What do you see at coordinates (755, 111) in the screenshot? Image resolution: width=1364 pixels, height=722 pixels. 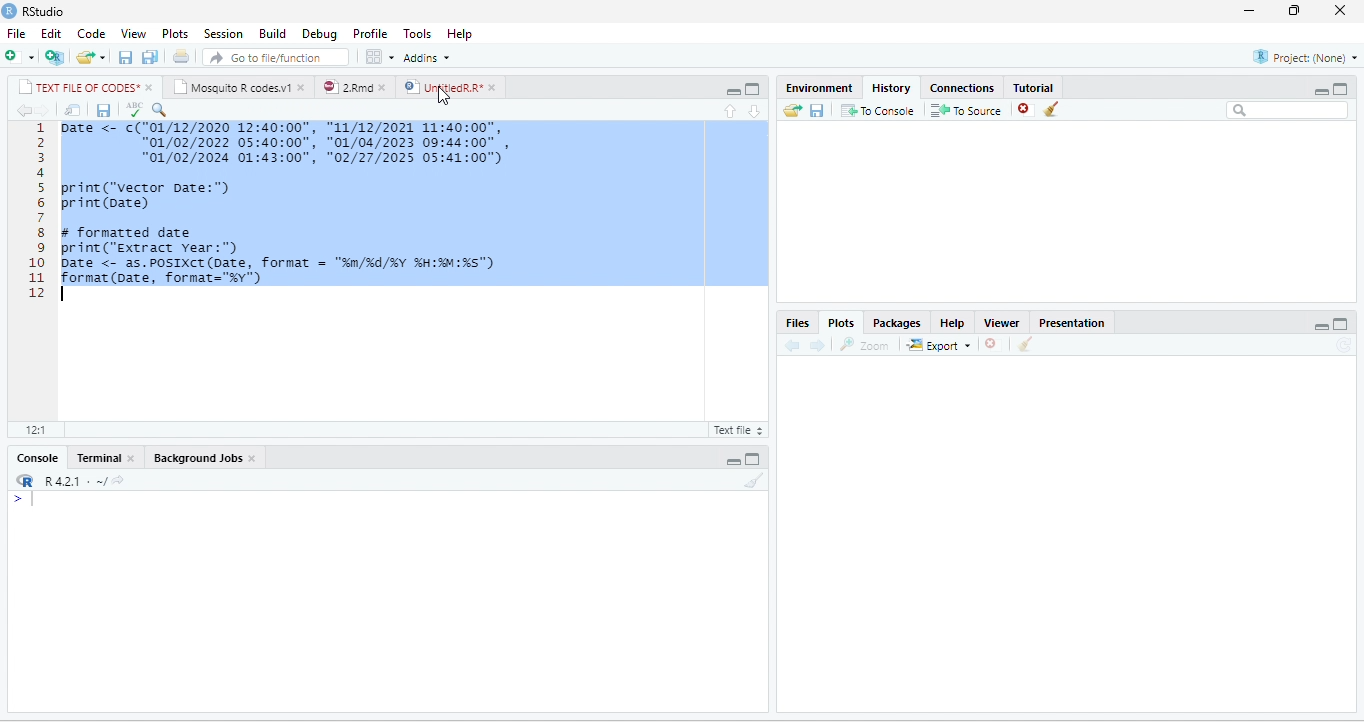 I see `down` at bounding box center [755, 111].